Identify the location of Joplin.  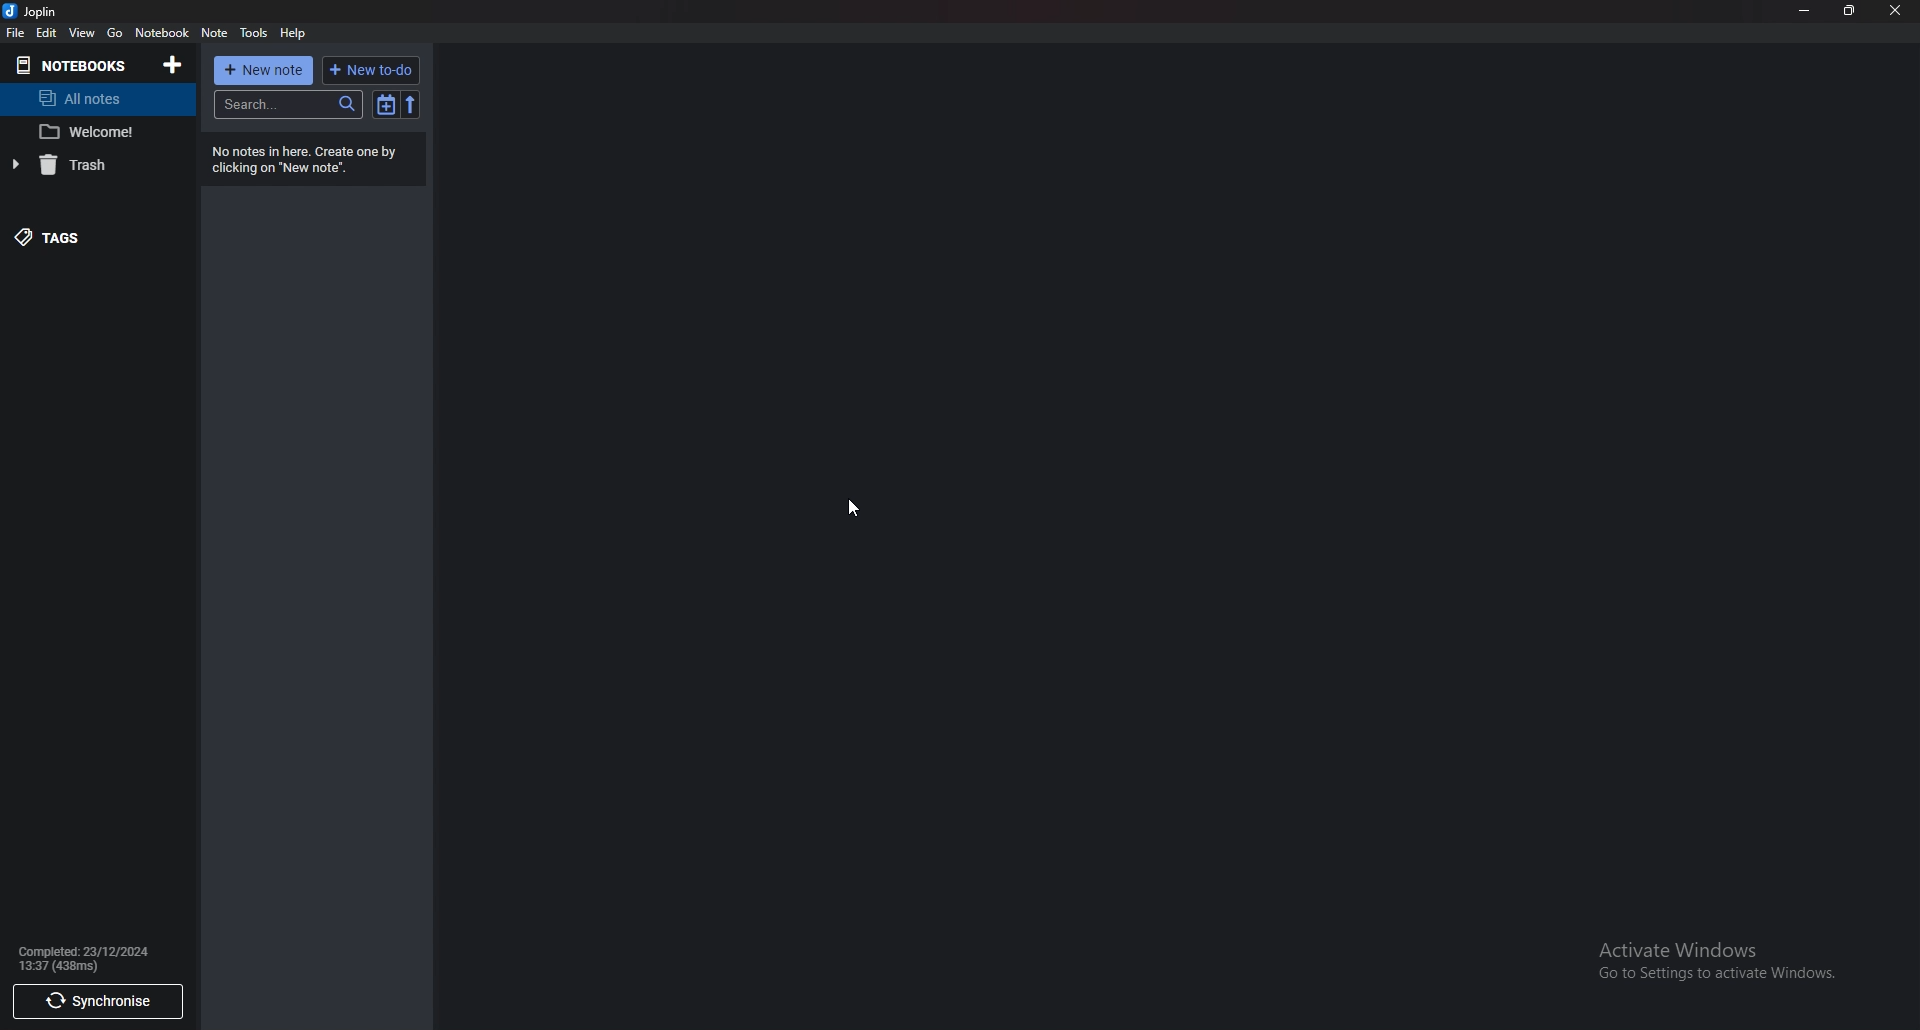
(32, 12).